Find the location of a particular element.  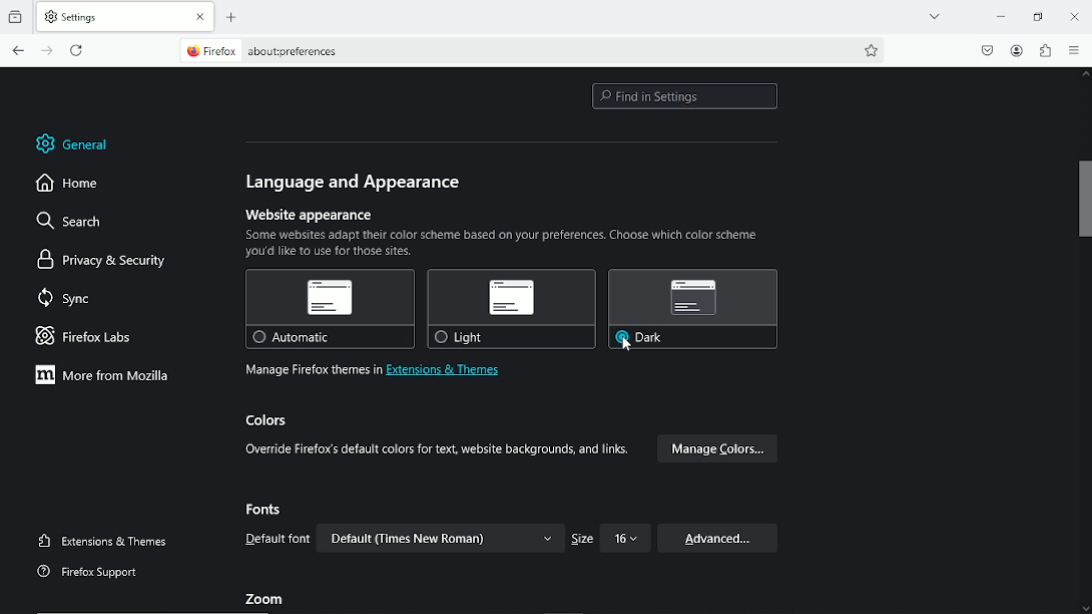

Light is located at coordinates (512, 309).